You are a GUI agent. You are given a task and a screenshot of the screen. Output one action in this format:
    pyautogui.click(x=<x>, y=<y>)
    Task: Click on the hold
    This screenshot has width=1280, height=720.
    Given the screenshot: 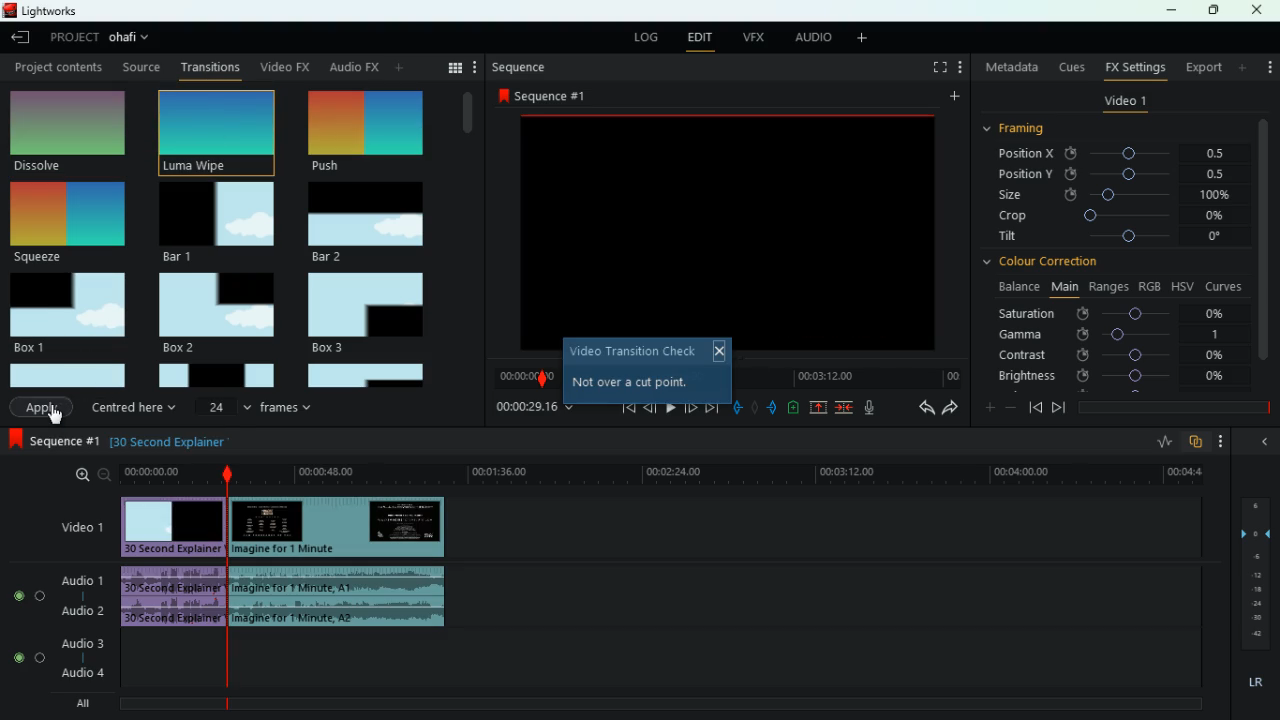 What is the action you would take?
    pyautogui.click(x=757, y=410)
    